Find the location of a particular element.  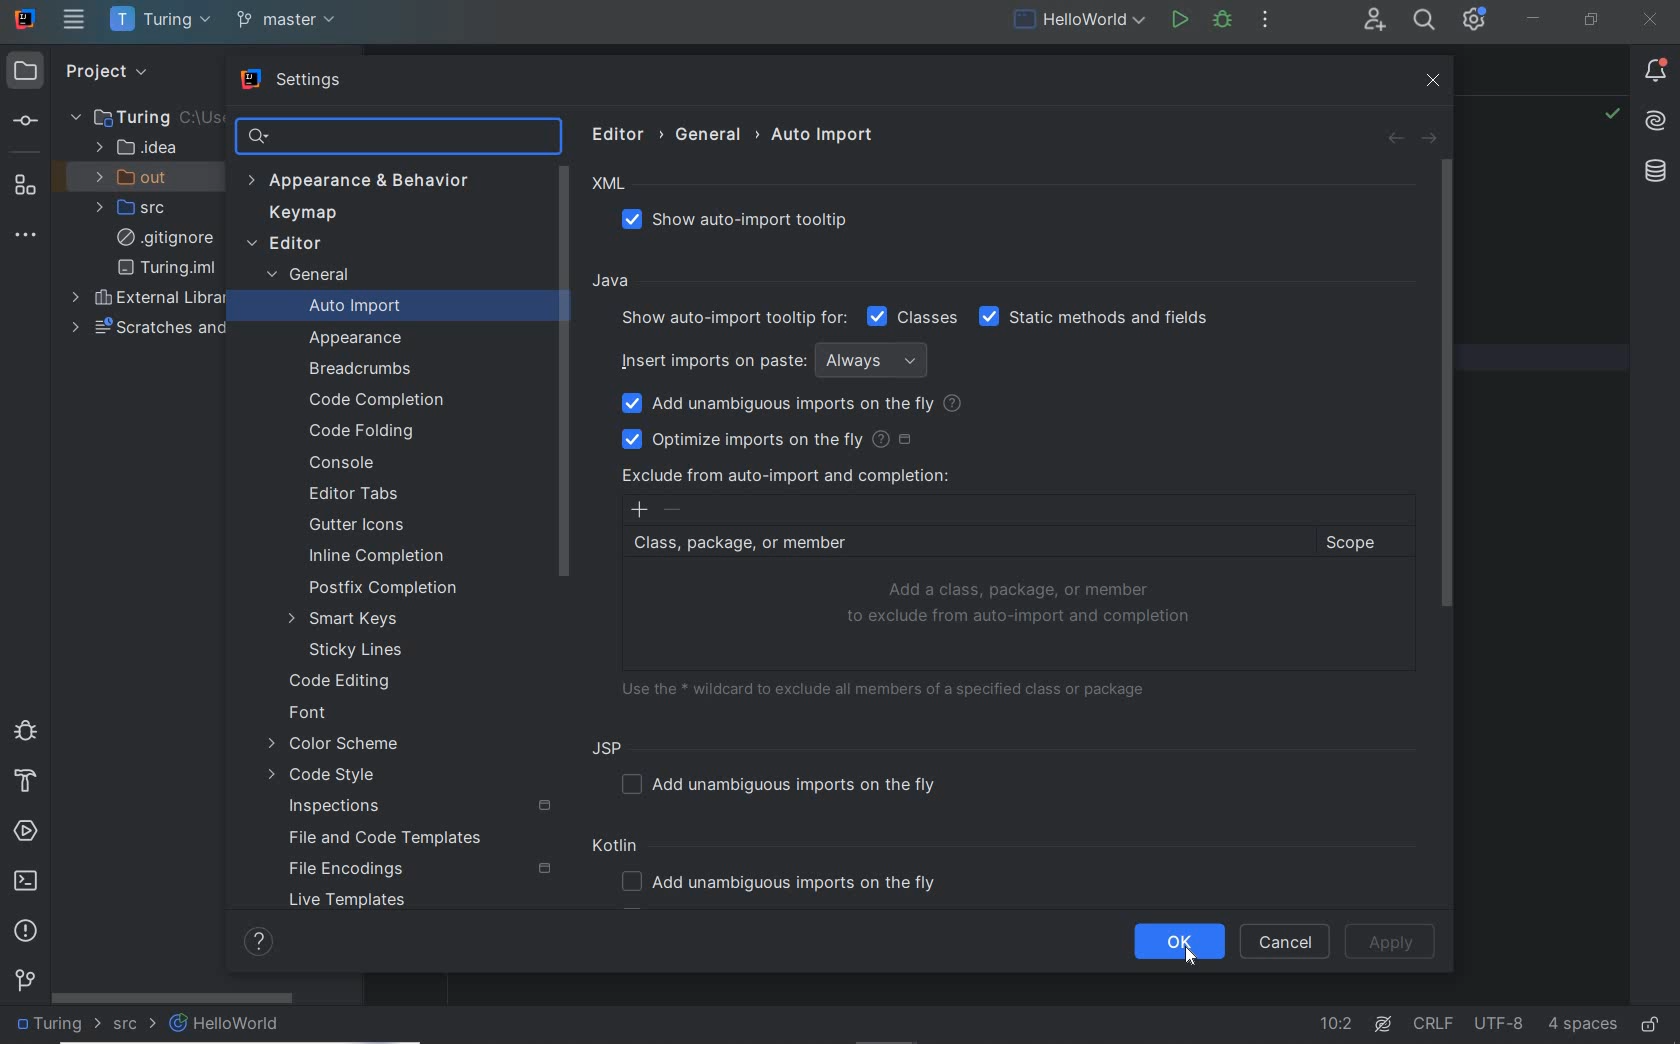

RUN/DEBUG CONFICURATIONS is located at coordinates (1080, 19).